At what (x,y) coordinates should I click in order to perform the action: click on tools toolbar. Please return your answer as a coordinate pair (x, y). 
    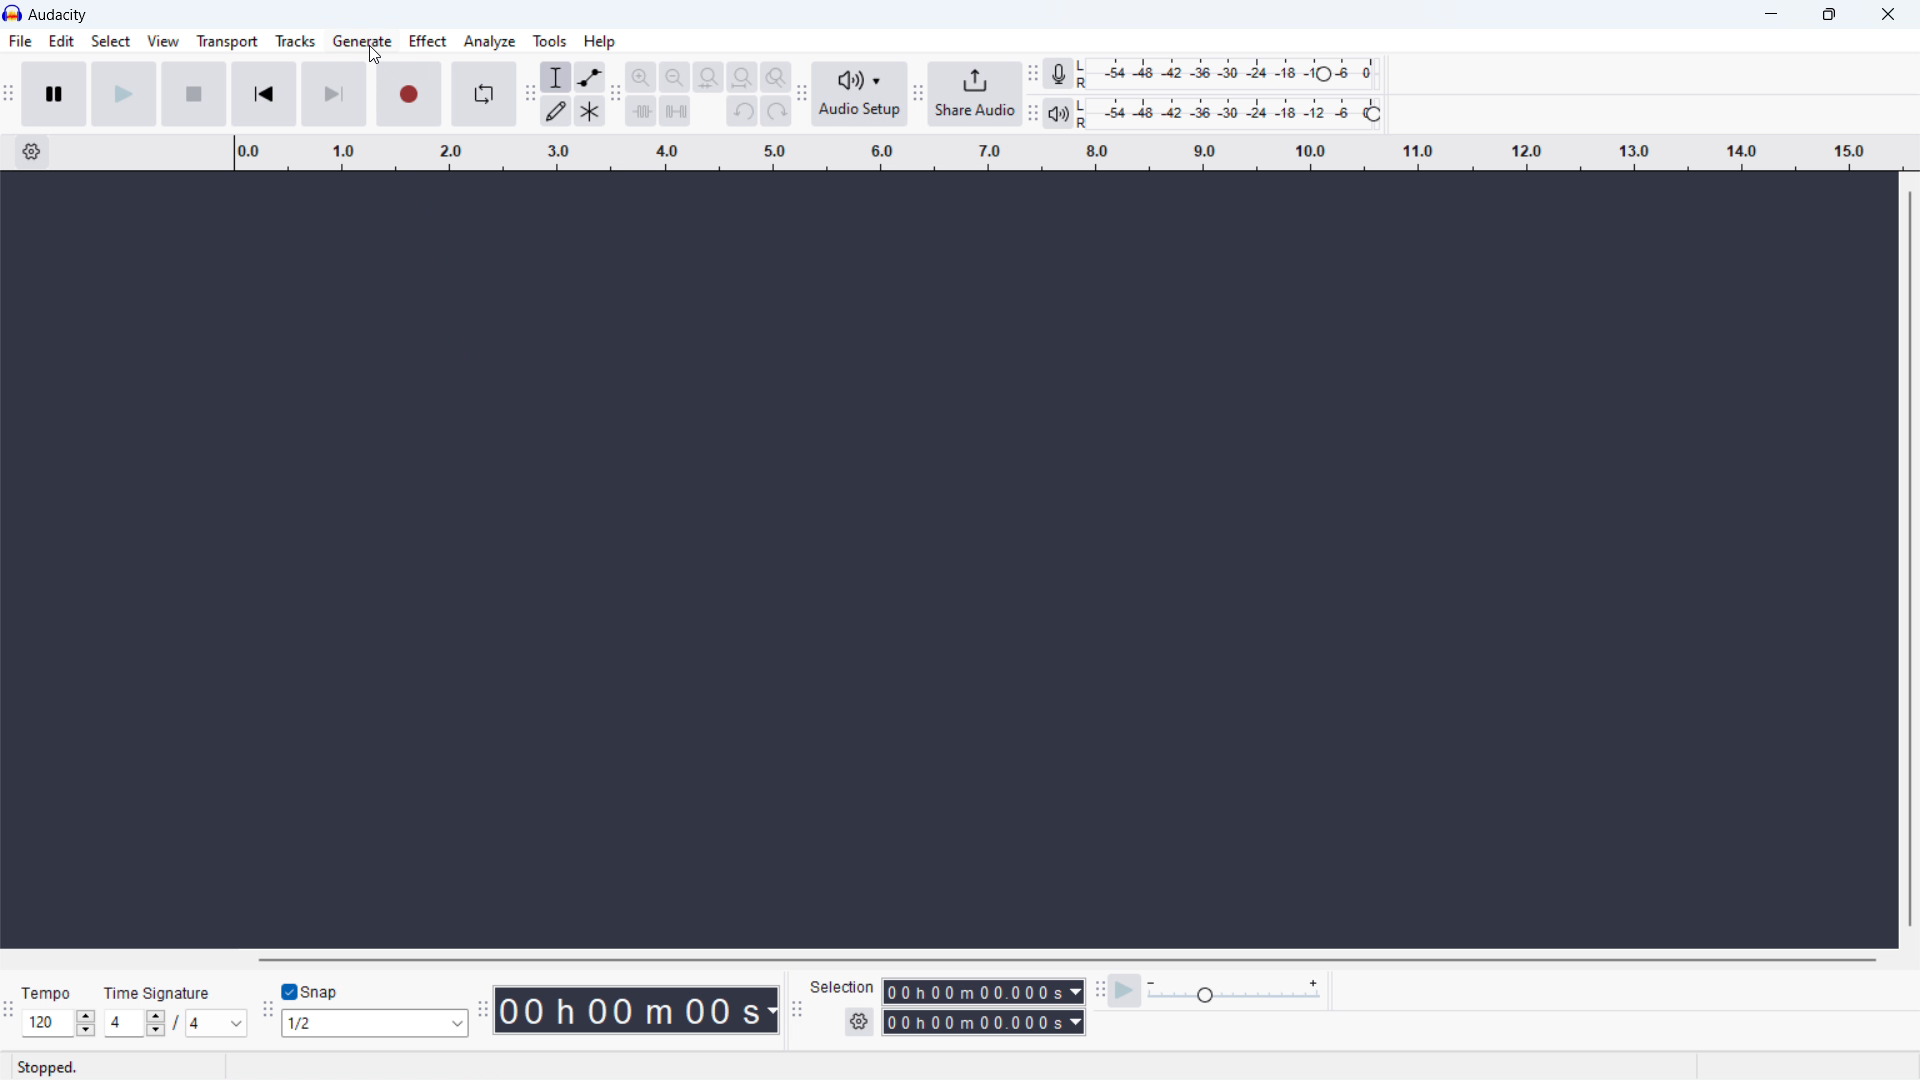
    Looking at the image, I should click on (530, 97).